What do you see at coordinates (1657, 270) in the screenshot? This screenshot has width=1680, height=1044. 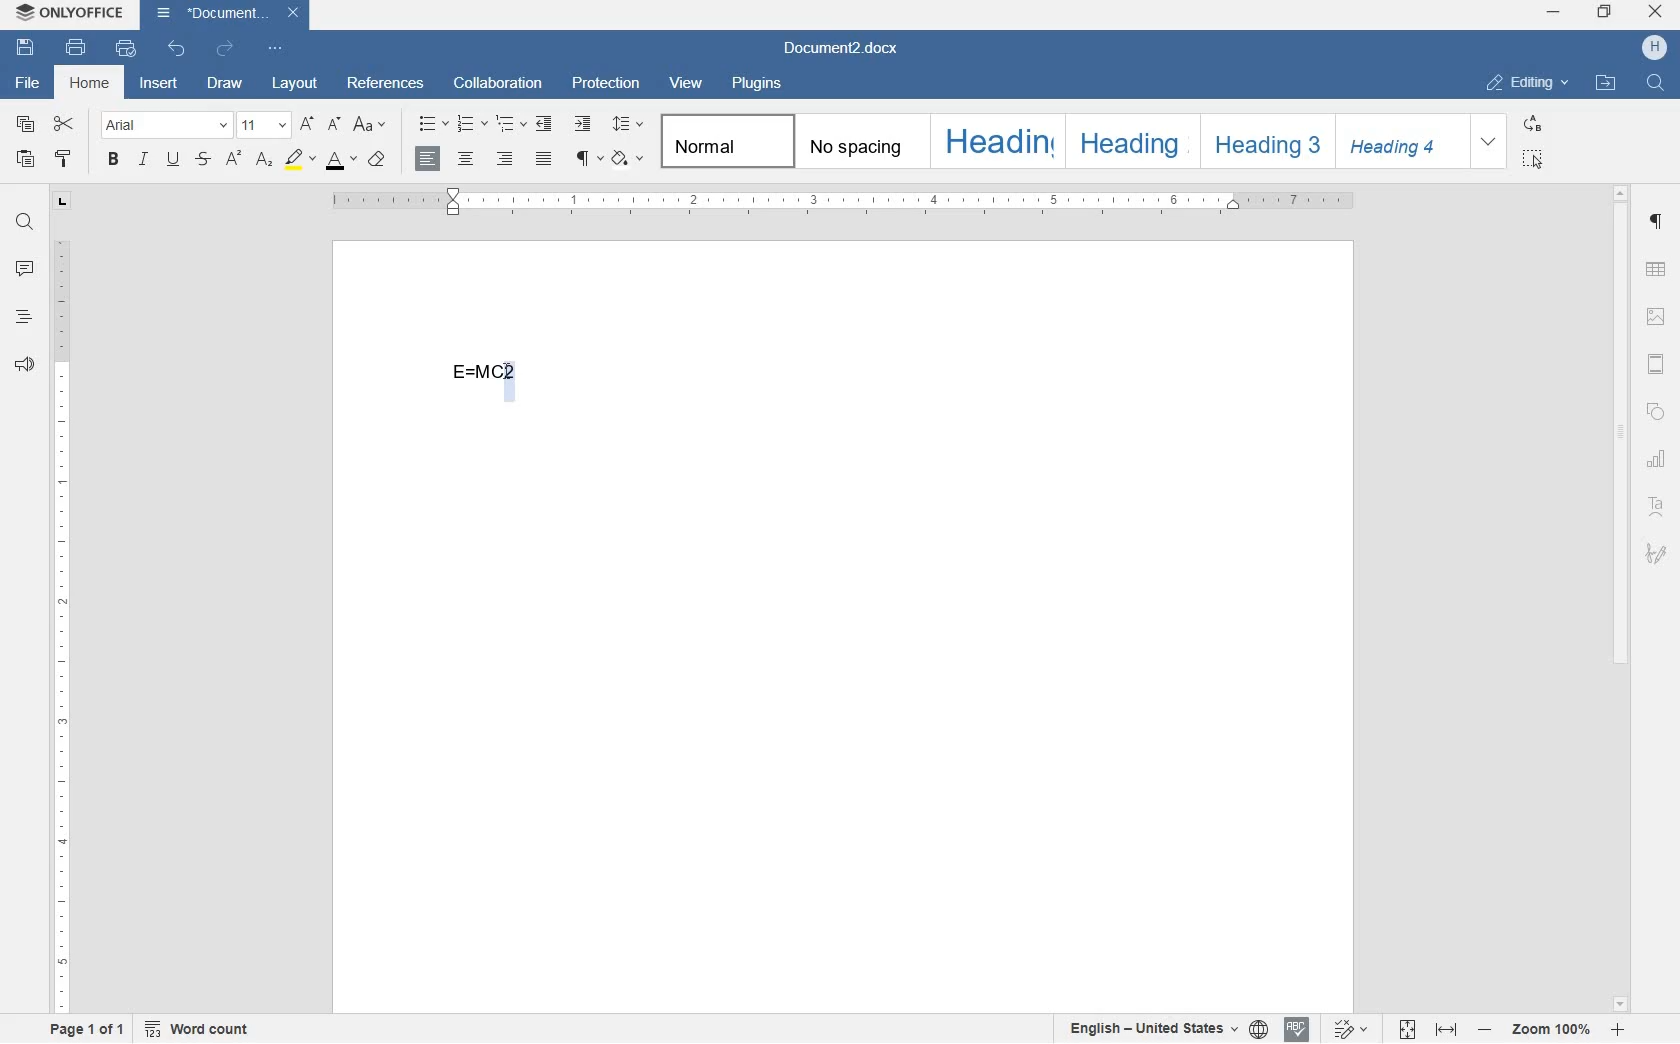 I see `table` at bounding box center [1657, 270].